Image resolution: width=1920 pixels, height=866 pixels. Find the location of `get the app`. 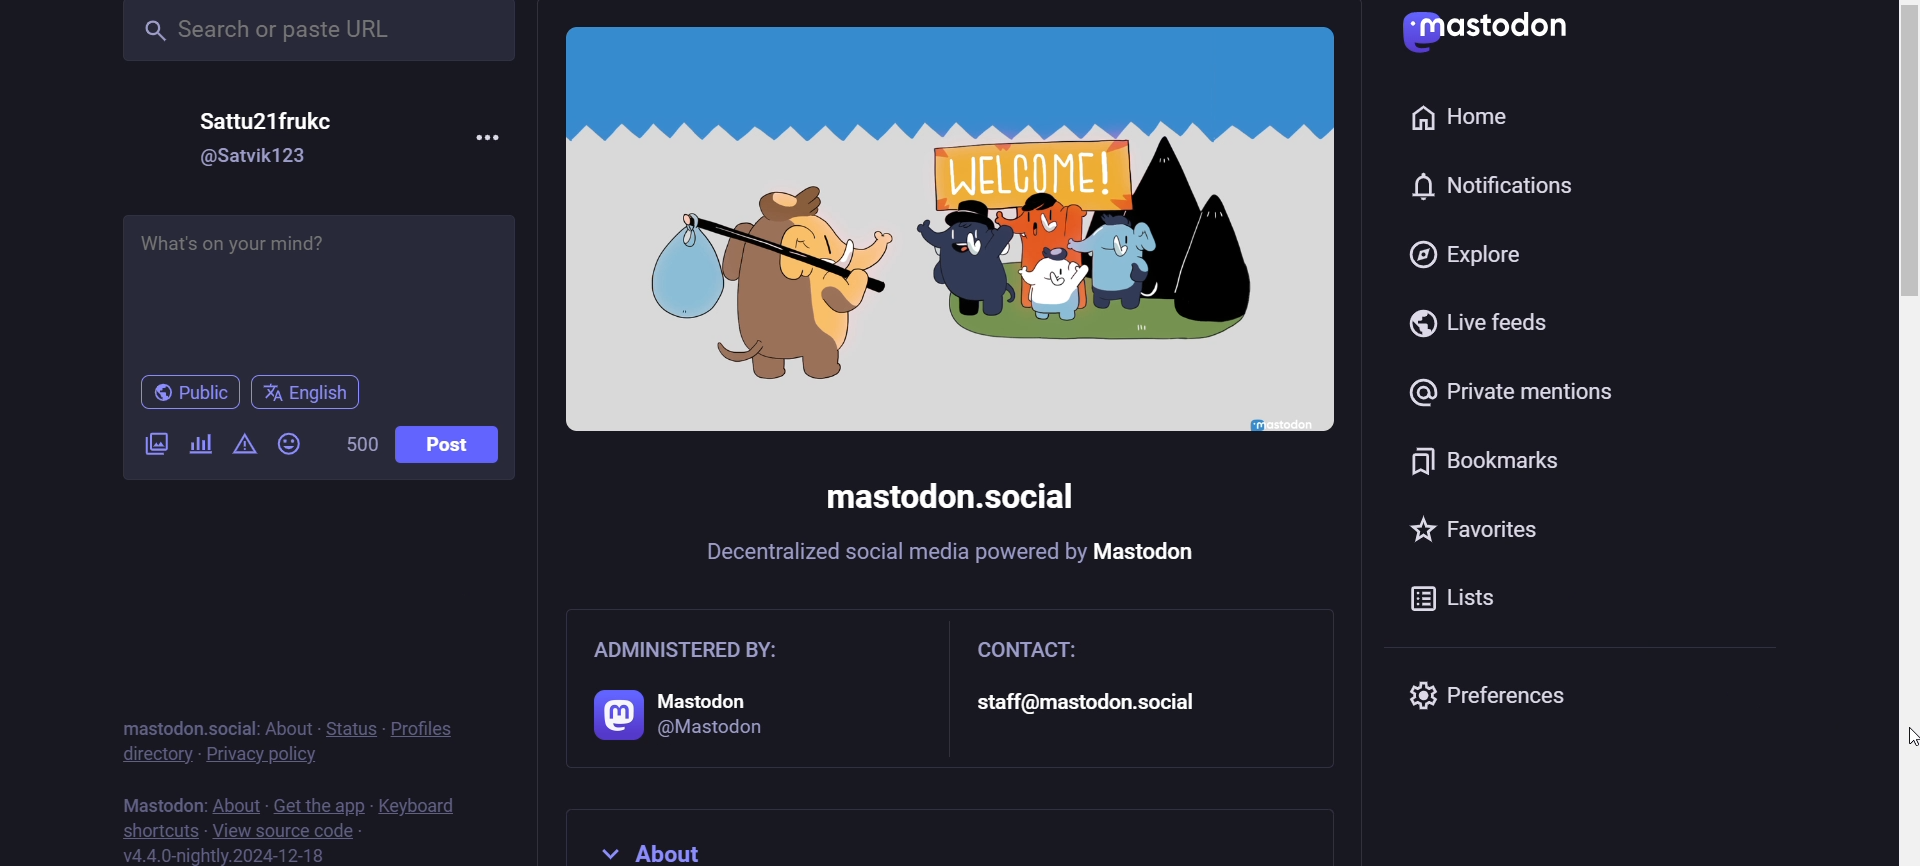

get the app is located at coordinates (318, 802).